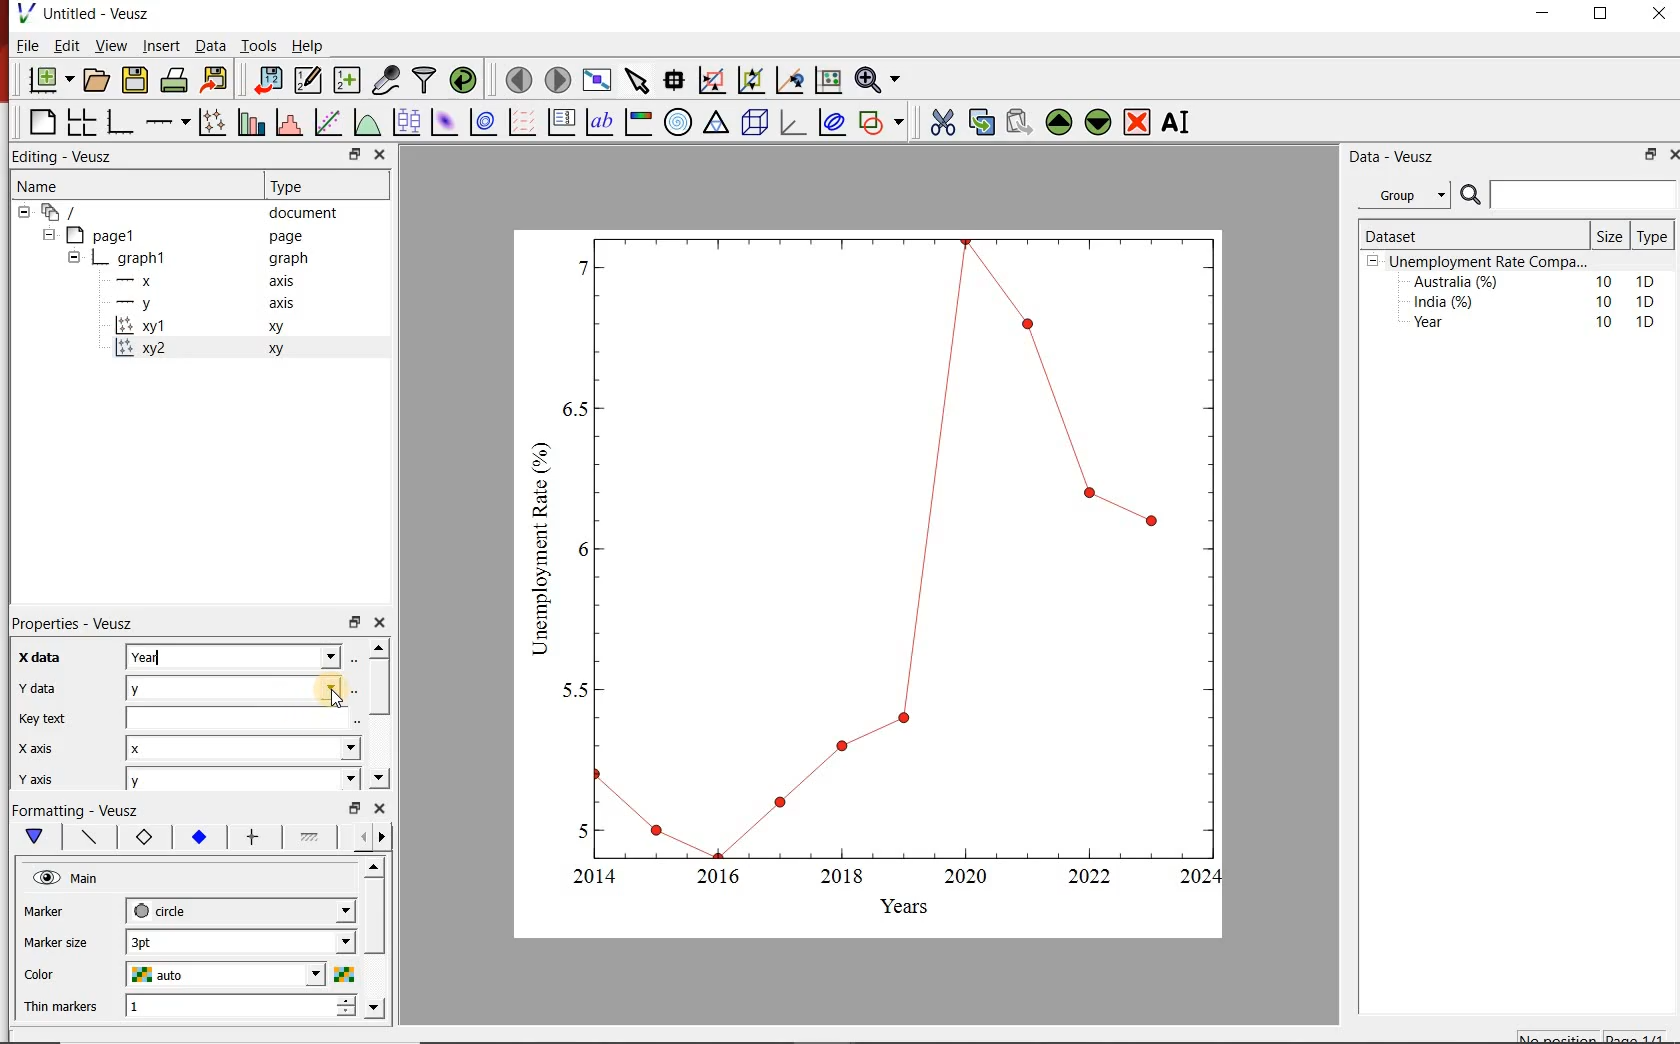 Image resolution: width=1680 pixels, height=1044 pixels. I want to click on y axis, so click(216, 304).